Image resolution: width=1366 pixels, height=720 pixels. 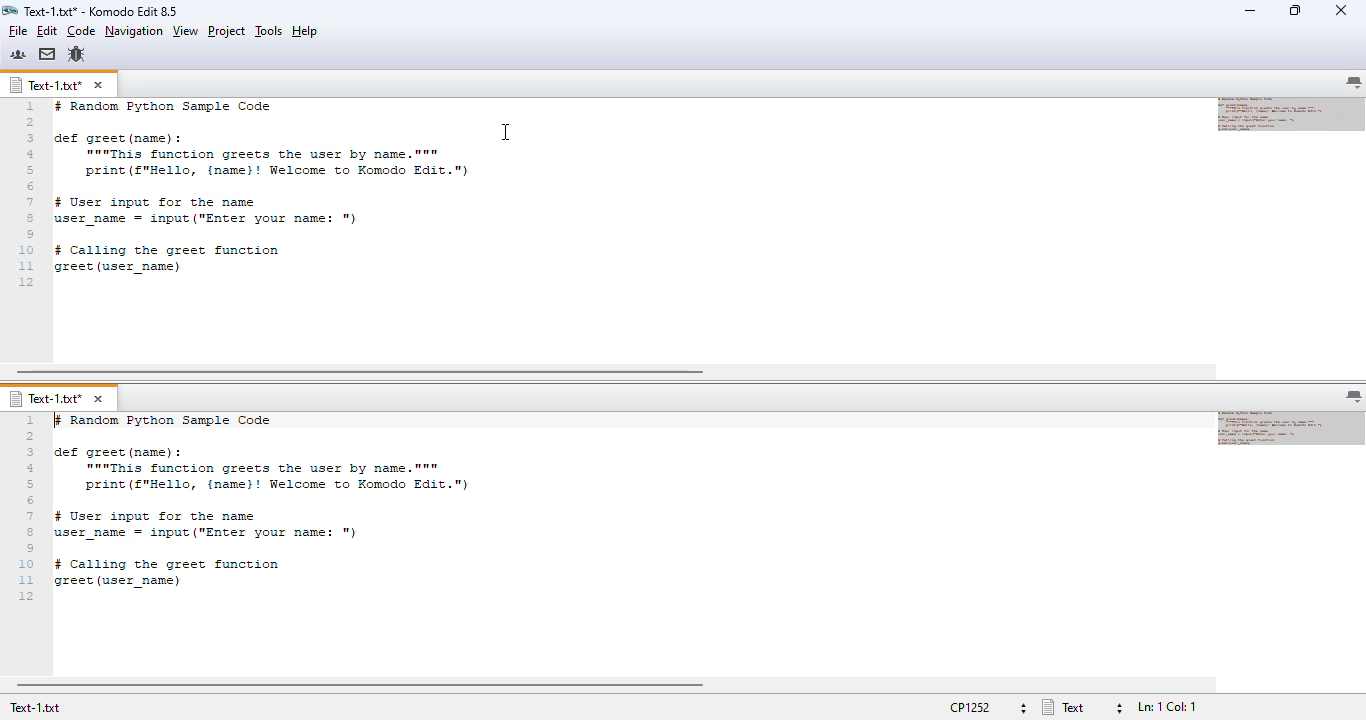 What do you see at coordinates (362, 686) in the screenshot?
I see `horizontal scroll bar` at bounding box center [362, 686].